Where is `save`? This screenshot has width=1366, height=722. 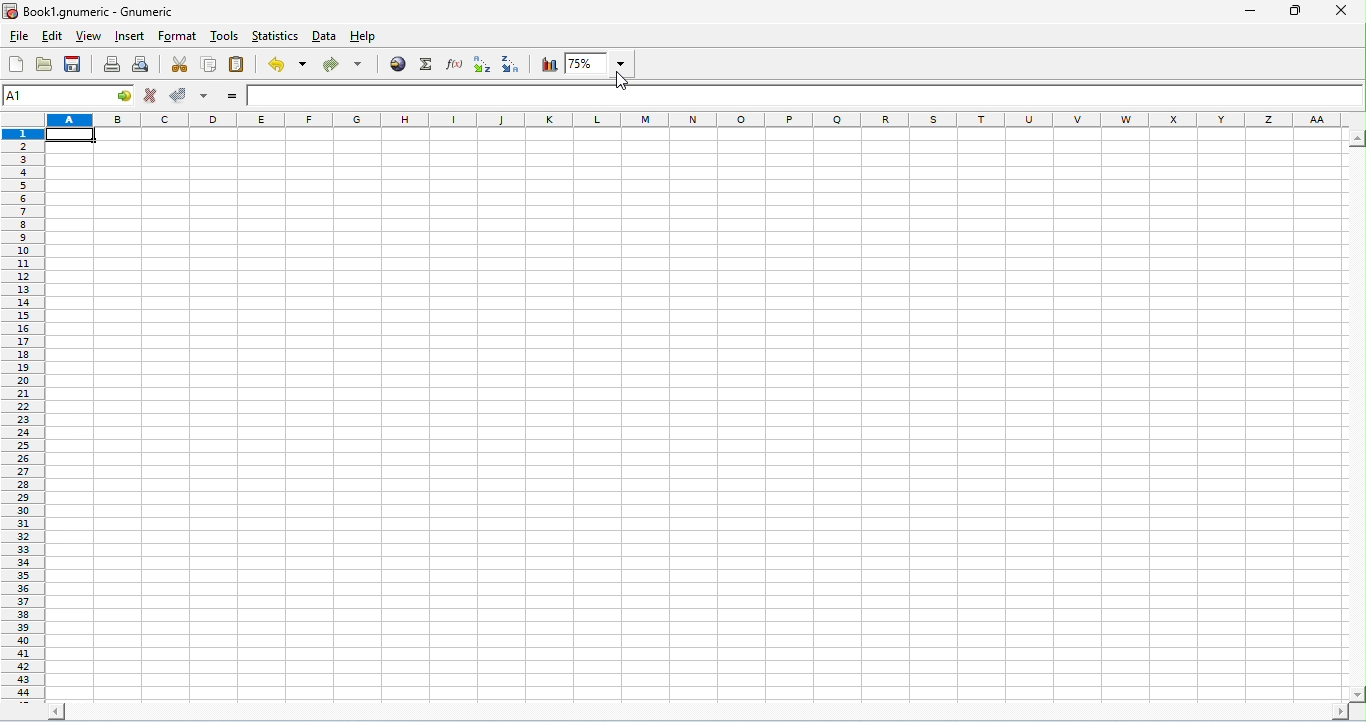
save is located at coordinates (73, 63).